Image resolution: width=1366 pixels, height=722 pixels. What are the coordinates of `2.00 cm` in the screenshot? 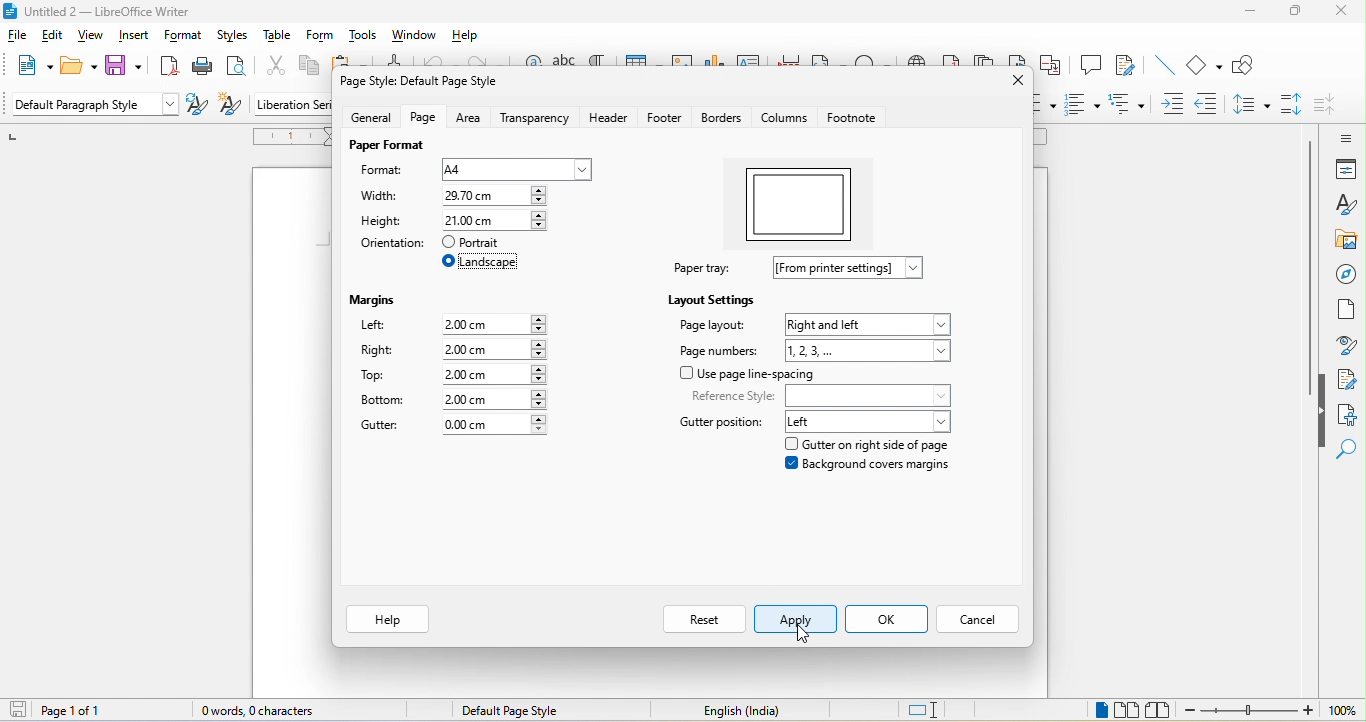 It's located at (496, 401).